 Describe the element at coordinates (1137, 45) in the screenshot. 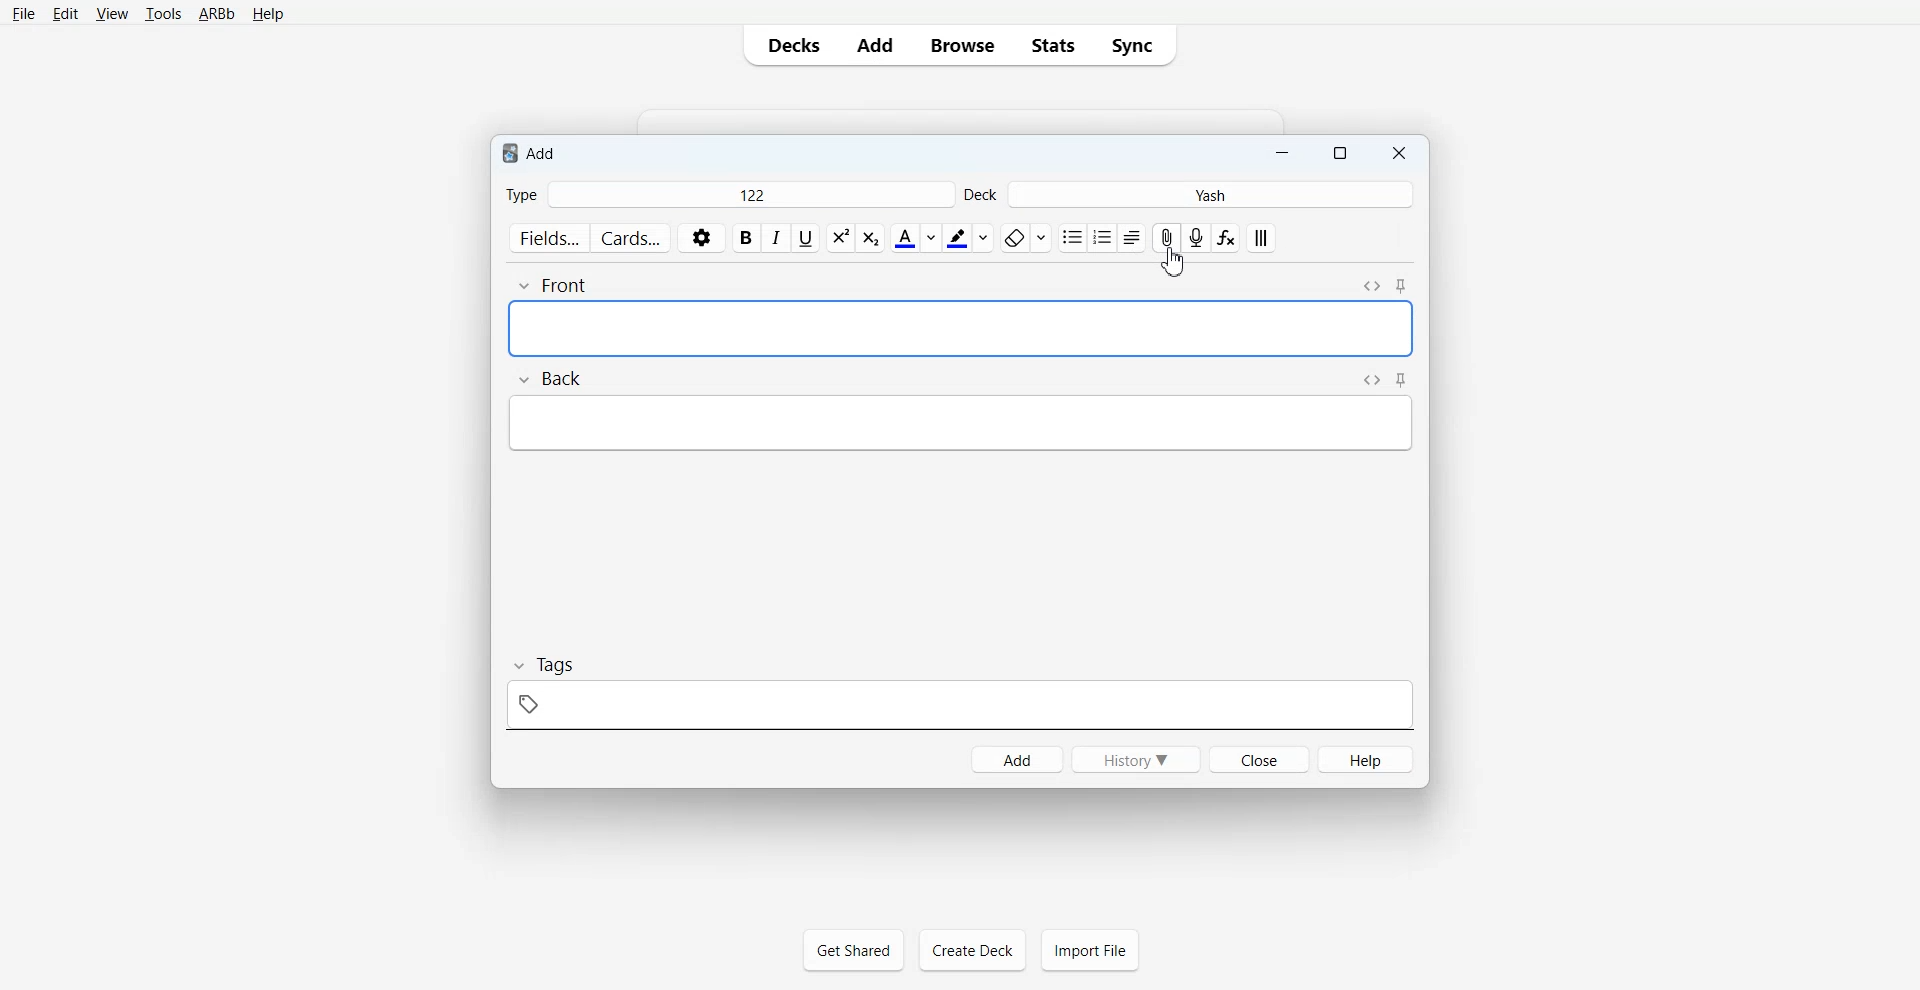

I see `Sync` at that location.